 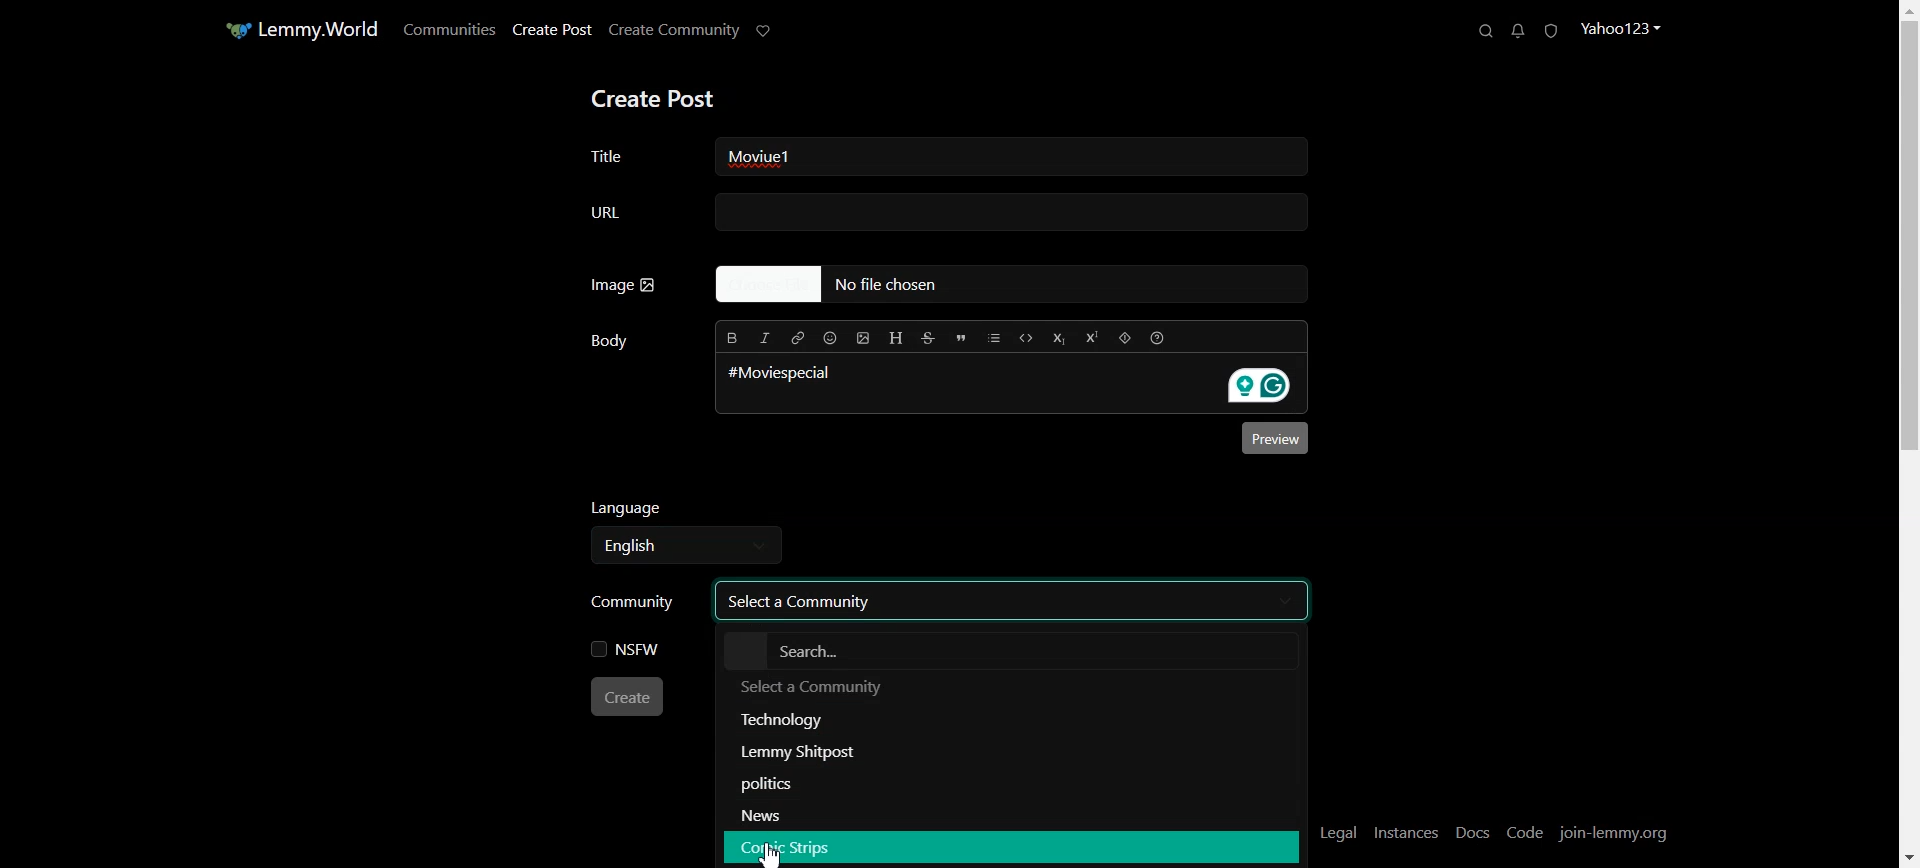 I want to click on Vertical scroll bar, so click(x=1908, y=435).